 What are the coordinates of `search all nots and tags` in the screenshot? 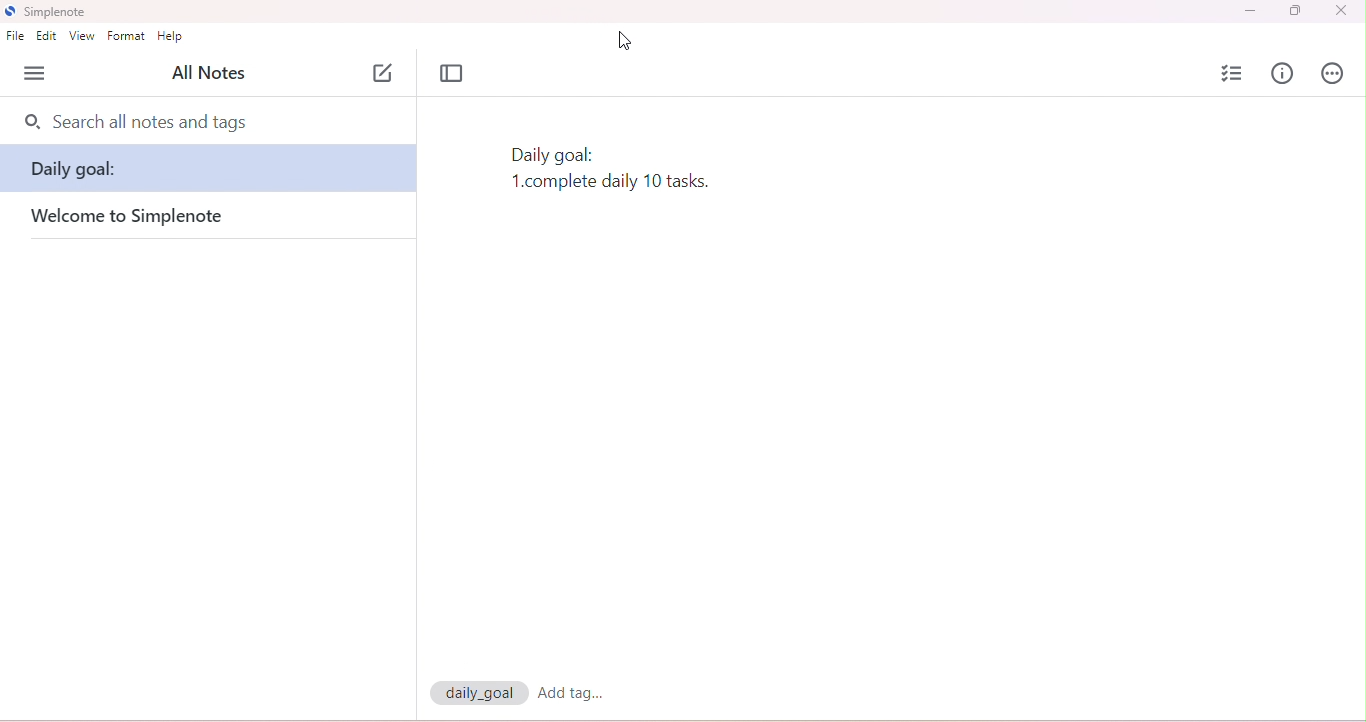 It's located at (149, 122).